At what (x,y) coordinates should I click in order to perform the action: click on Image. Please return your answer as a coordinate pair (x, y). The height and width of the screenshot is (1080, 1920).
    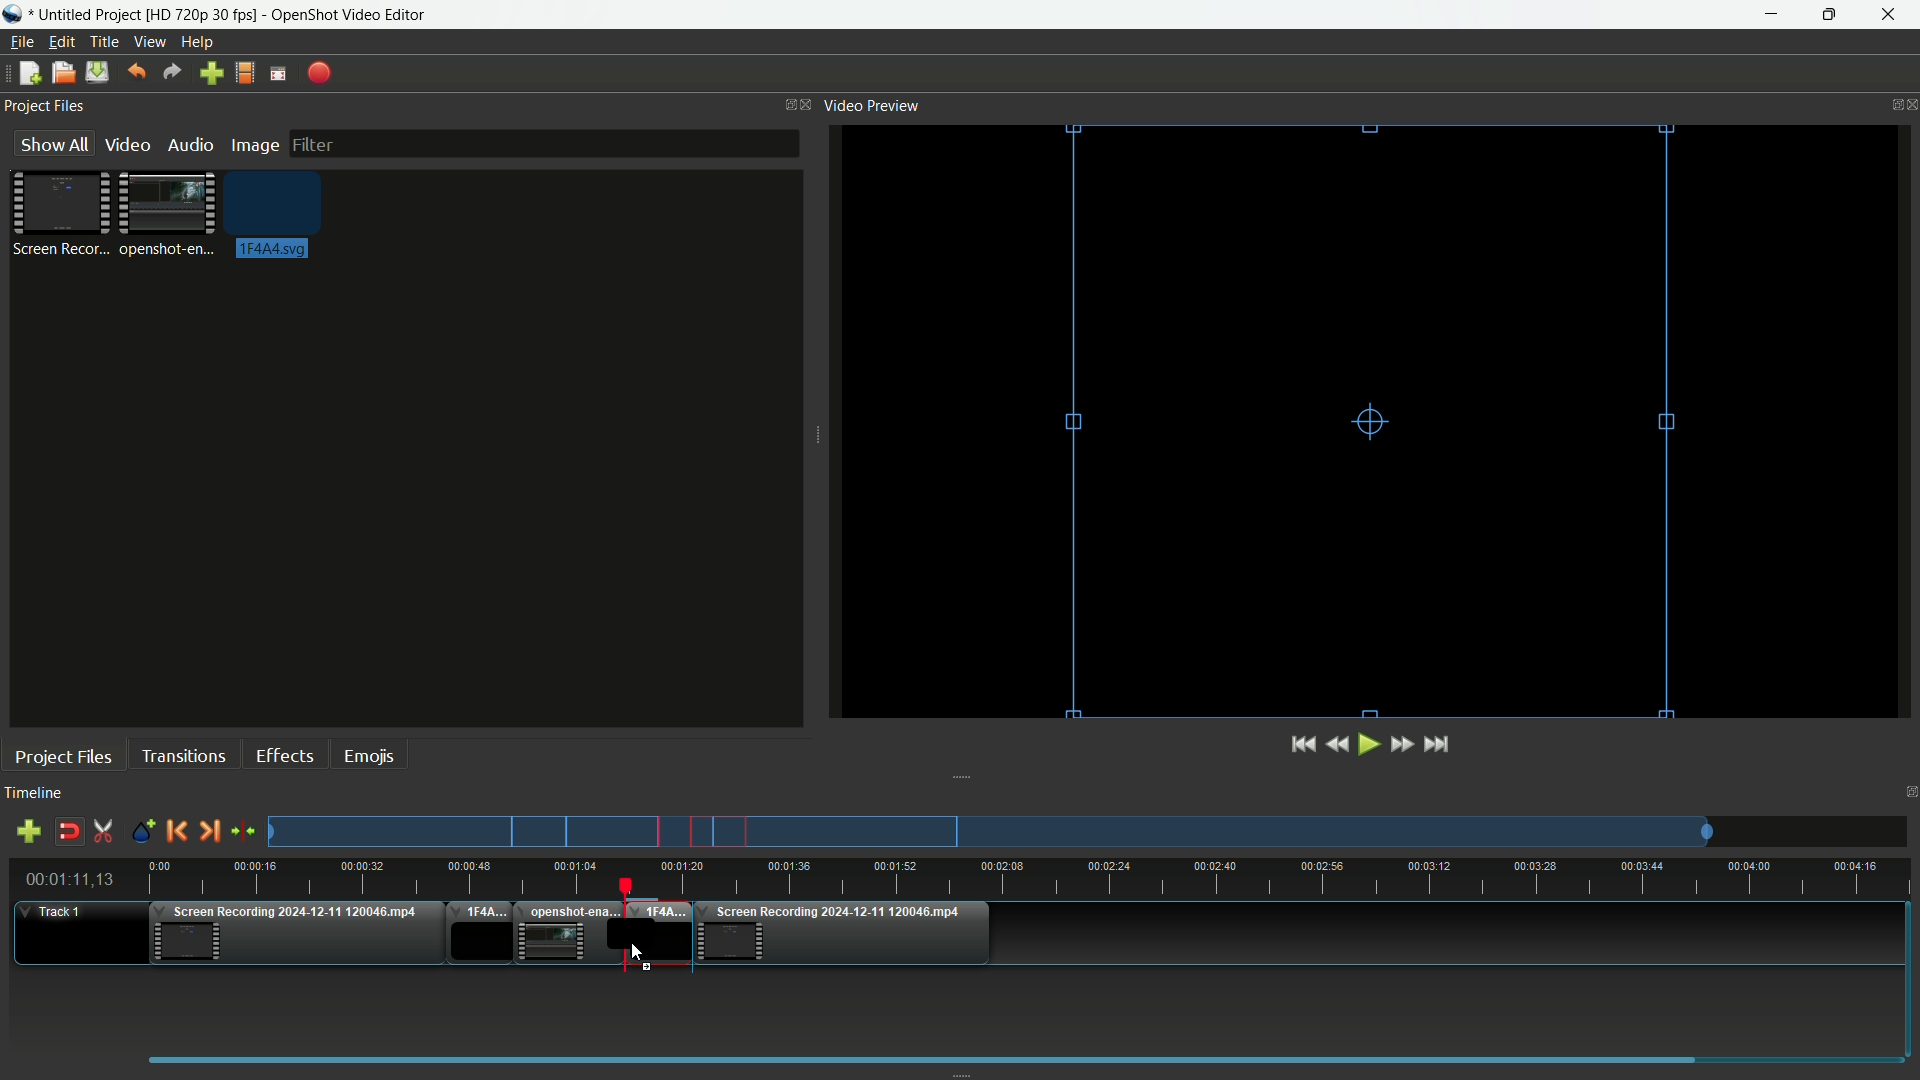
    Looking at the image, I should click on (254, 147).